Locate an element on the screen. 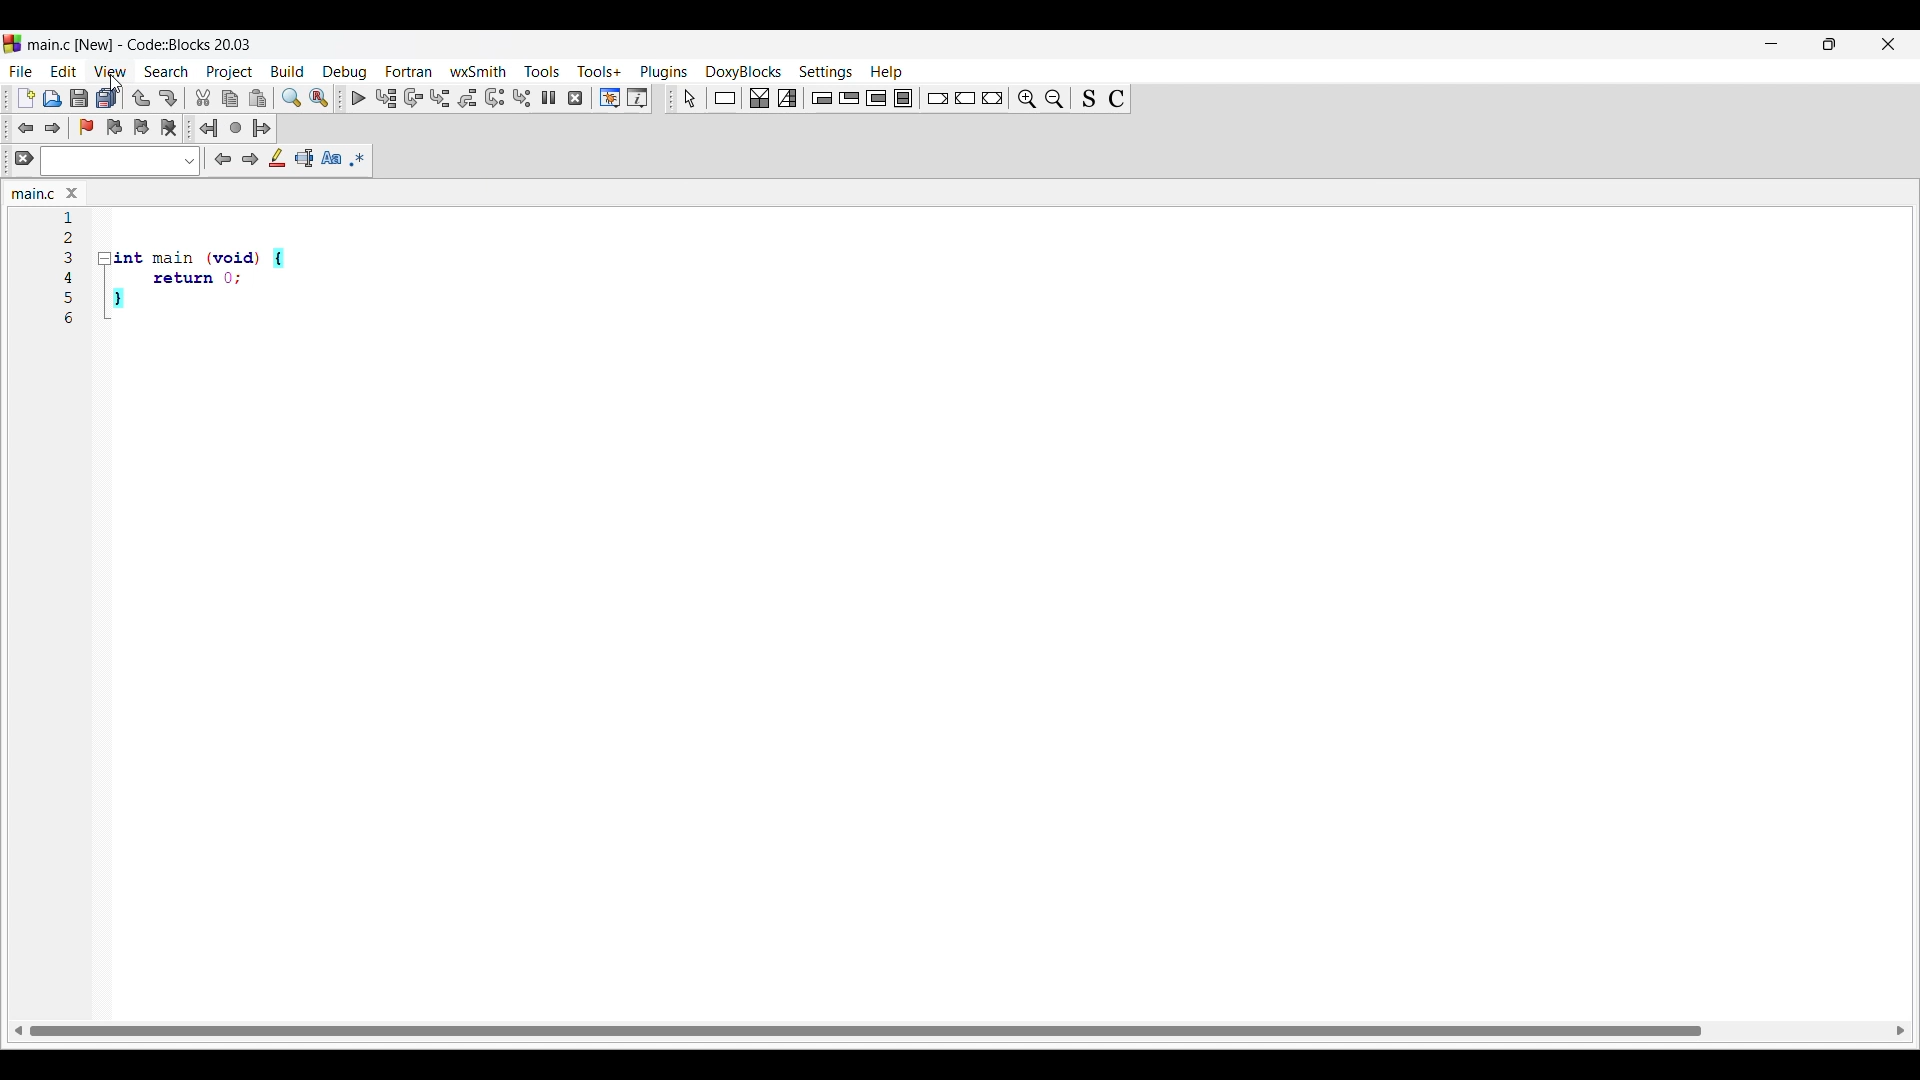 The image size is (1920, 1080). Undo is located at coordinates (141, 98).